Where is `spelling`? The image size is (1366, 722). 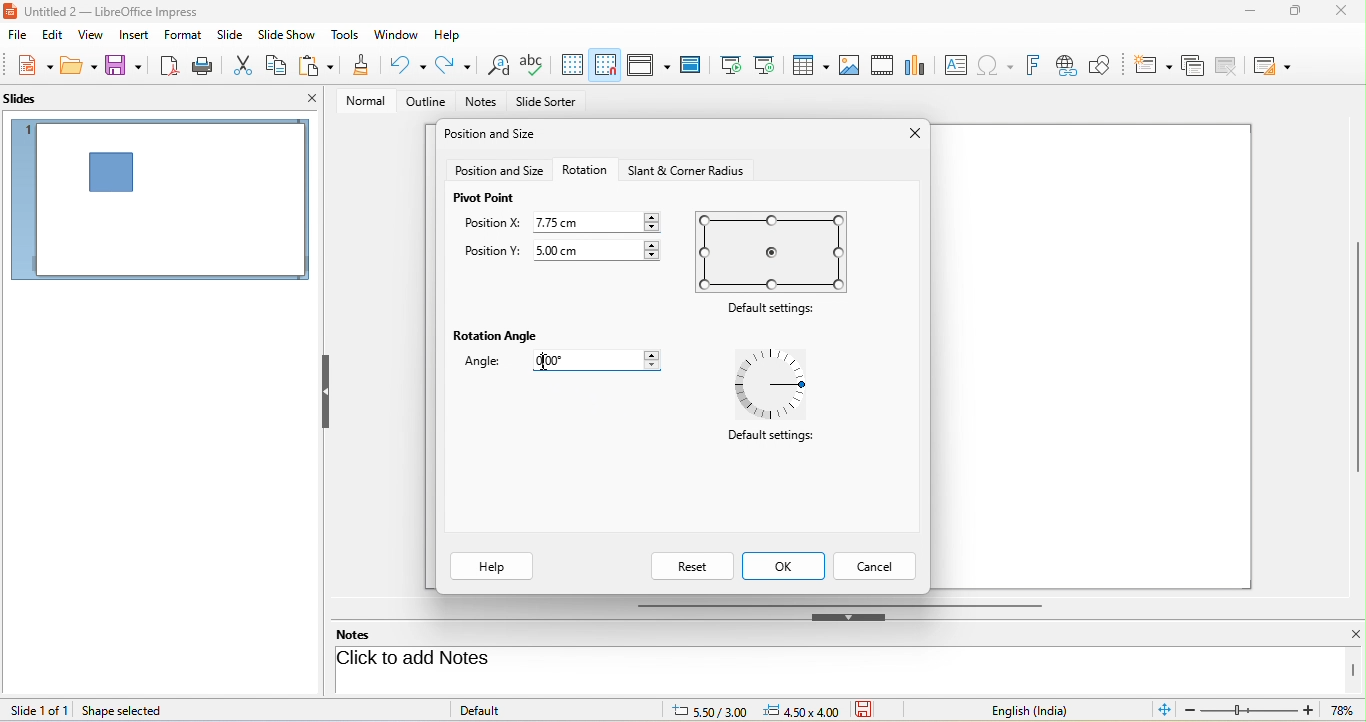
spelling is located at coordinates (535, 65).